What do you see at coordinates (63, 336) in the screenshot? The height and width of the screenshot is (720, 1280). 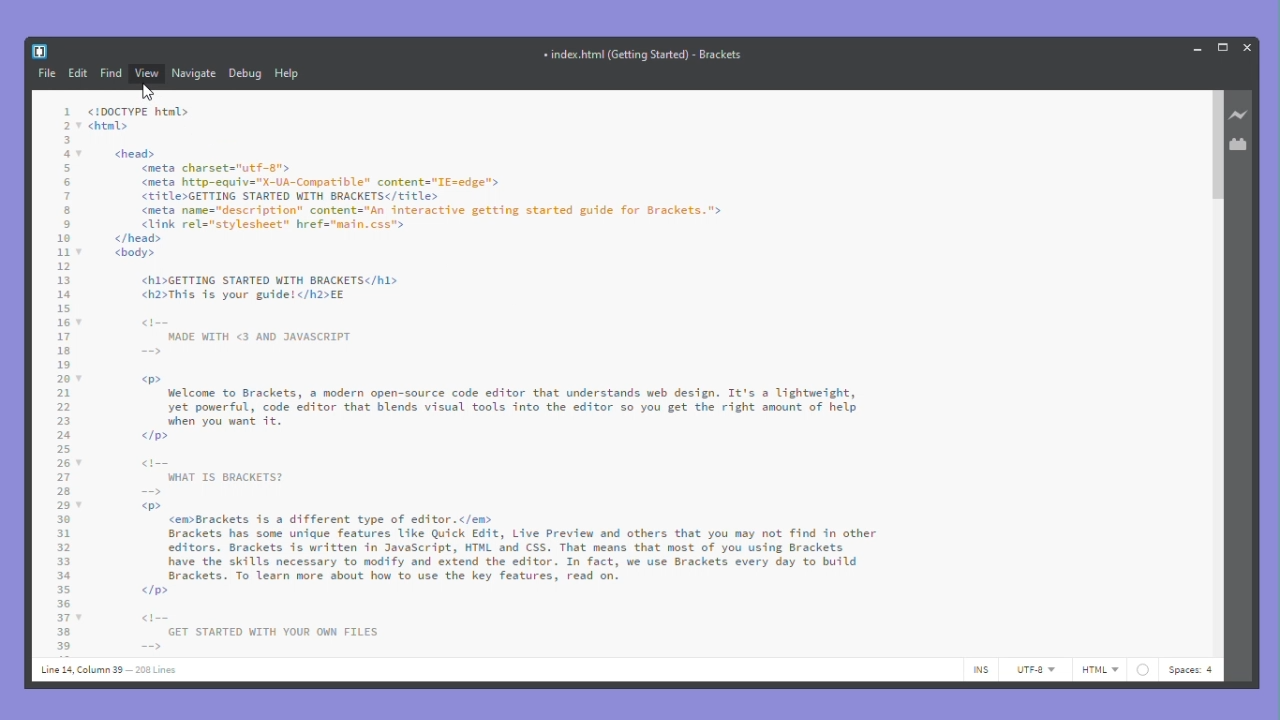 I see `17` at bounding box center [63, 336].